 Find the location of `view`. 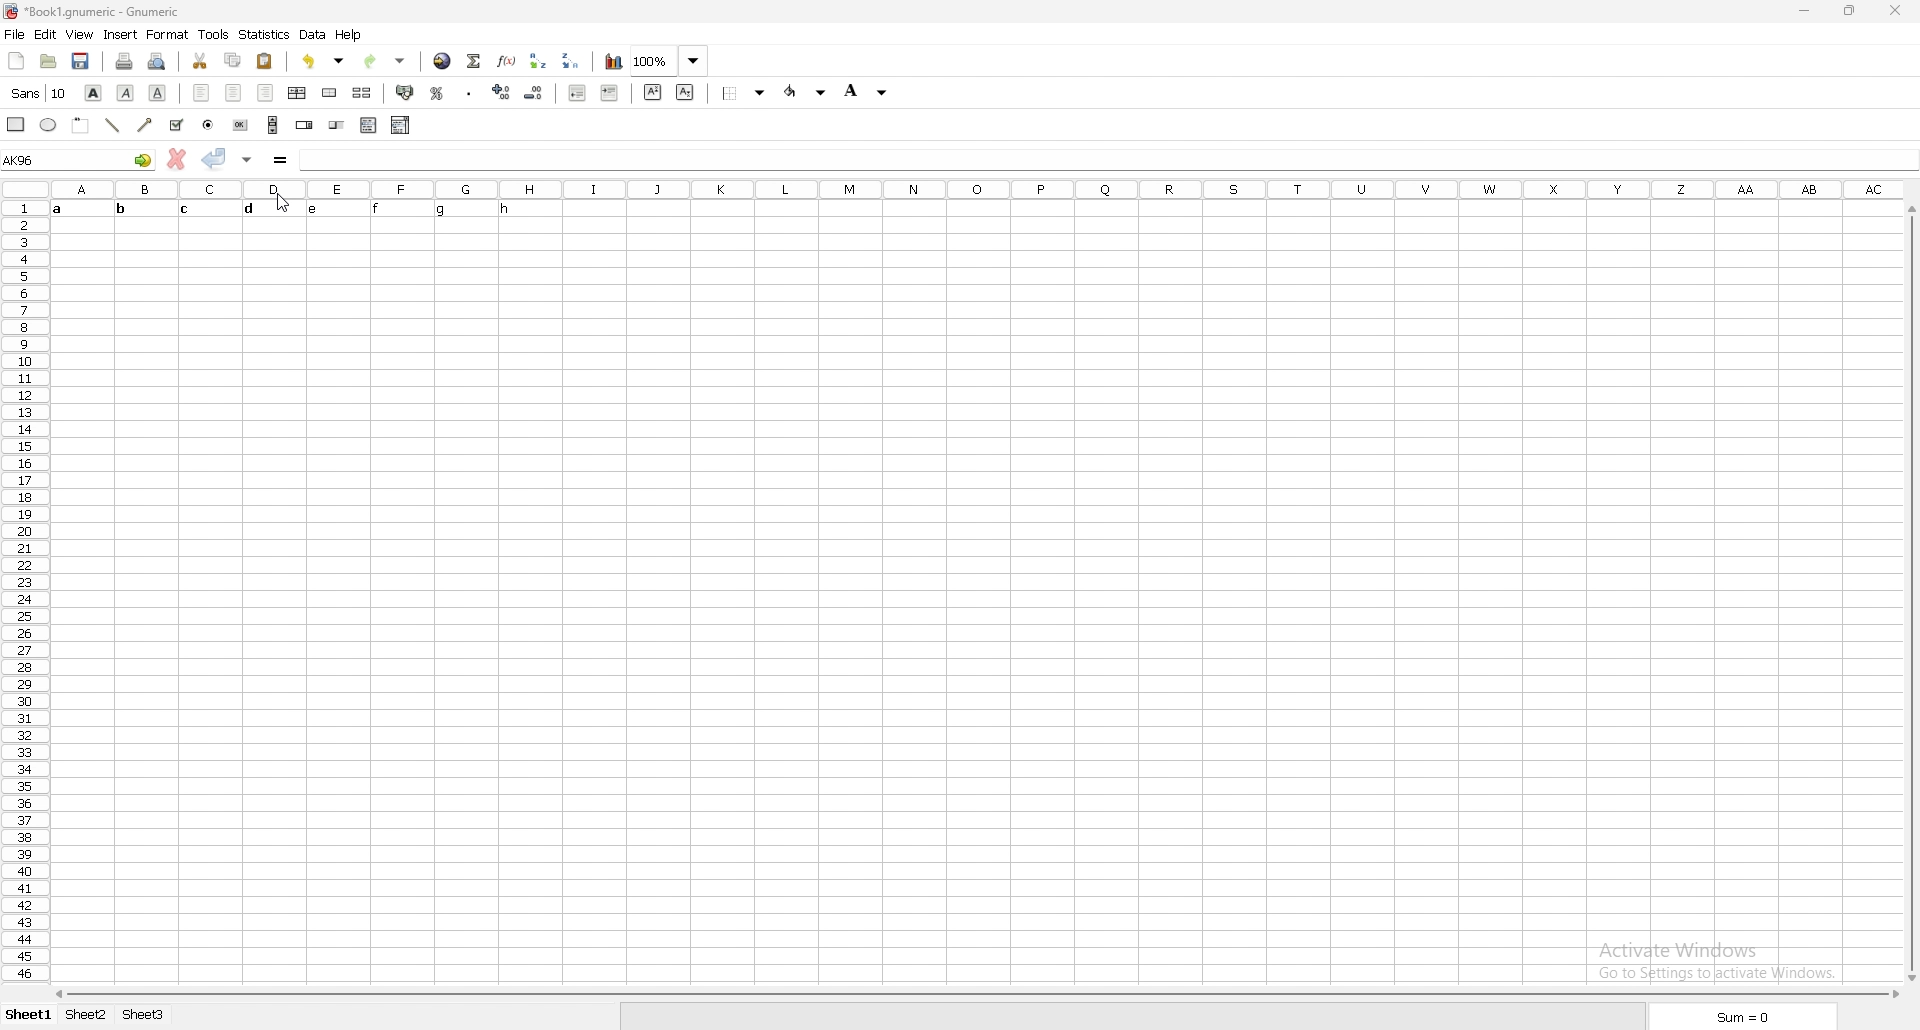

view is located at coordinates (80, 34).